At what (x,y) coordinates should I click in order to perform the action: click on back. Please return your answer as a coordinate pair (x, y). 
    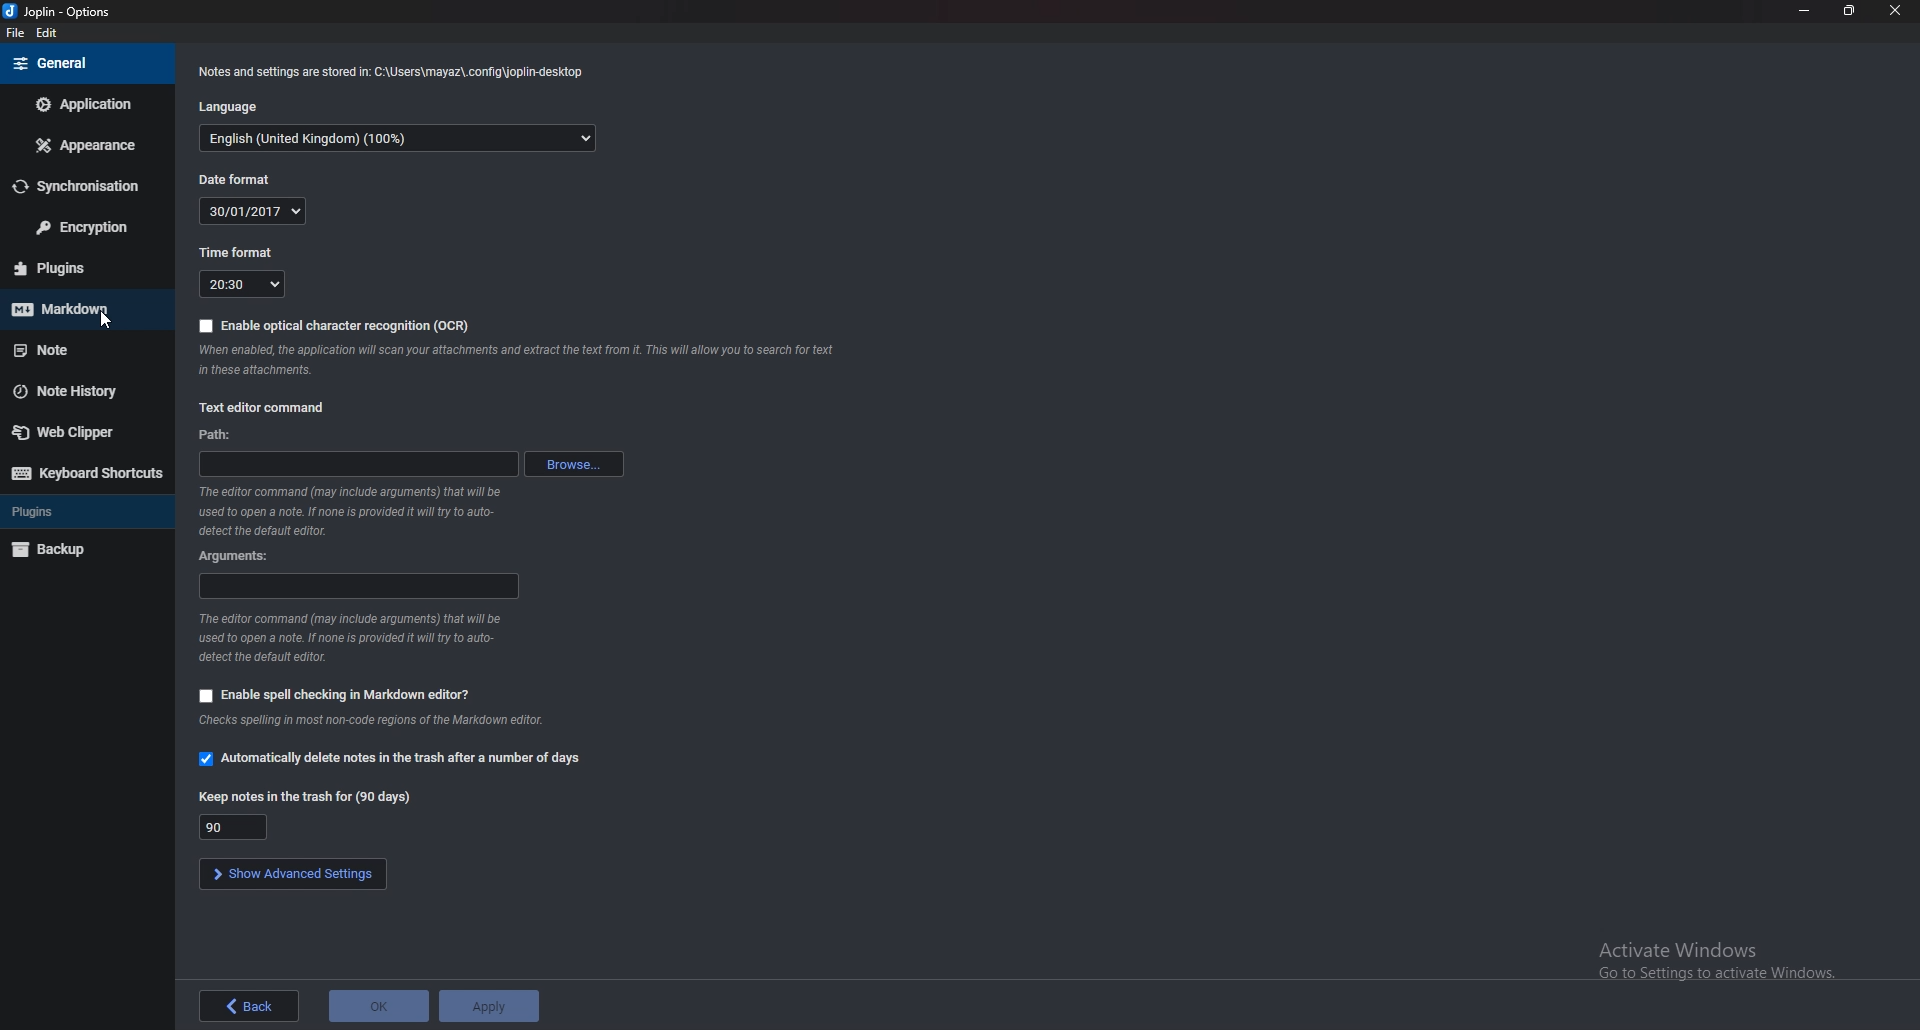
    Looking at the image, I should click on (249, 1007).